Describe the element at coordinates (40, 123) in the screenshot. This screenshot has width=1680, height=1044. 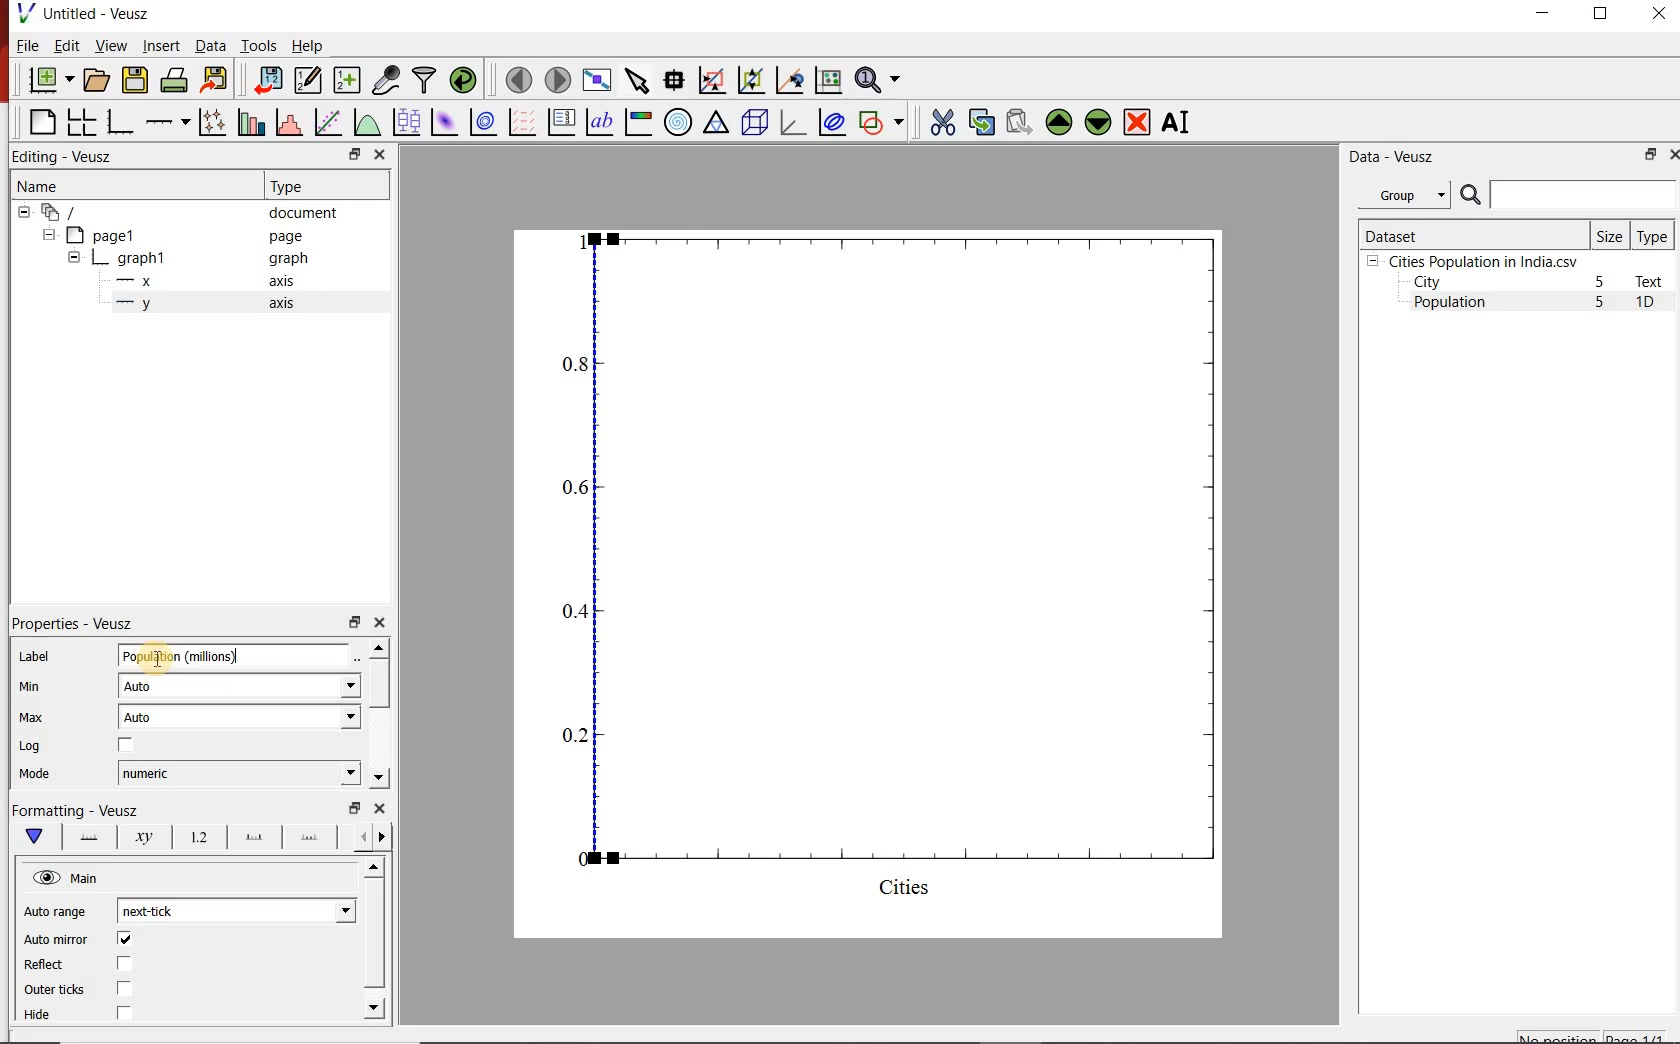
I see `blank page` at that location.